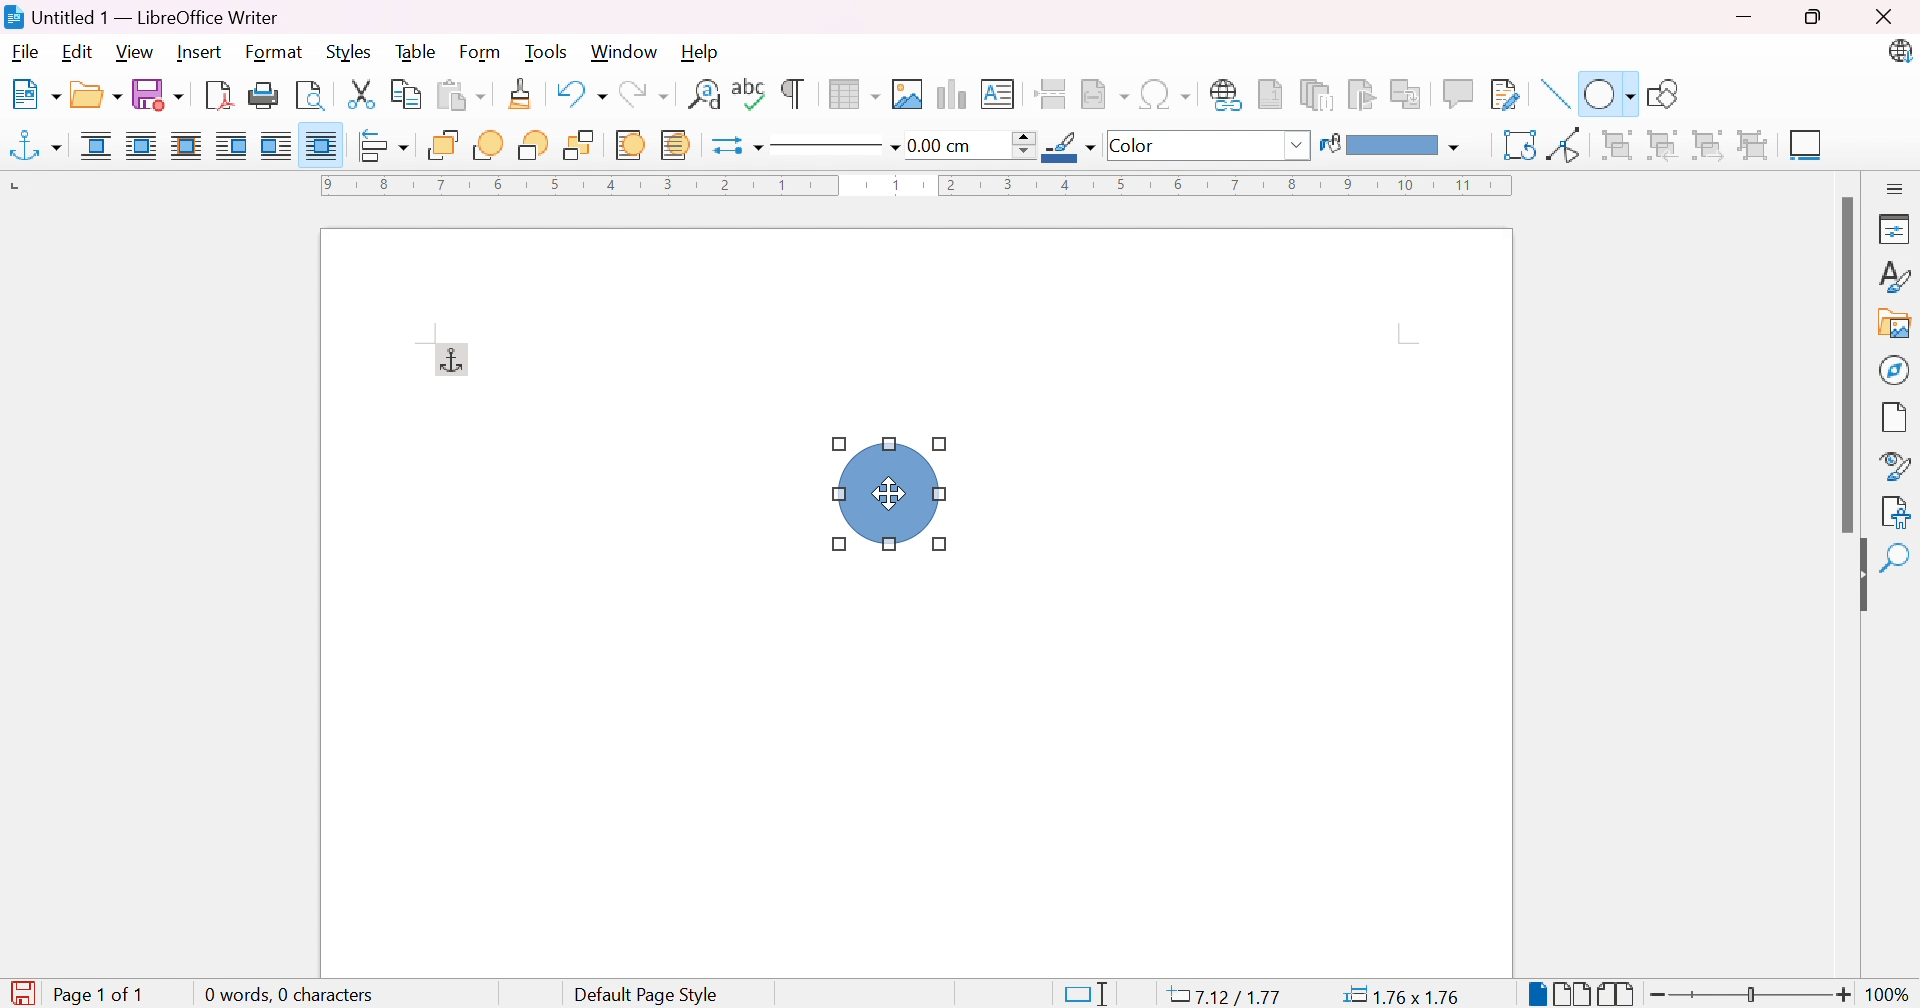  What do you see at coordinates (1852, 365) in the screenshot?
I see `Scroll bar` at bounding box center [1852, 365].